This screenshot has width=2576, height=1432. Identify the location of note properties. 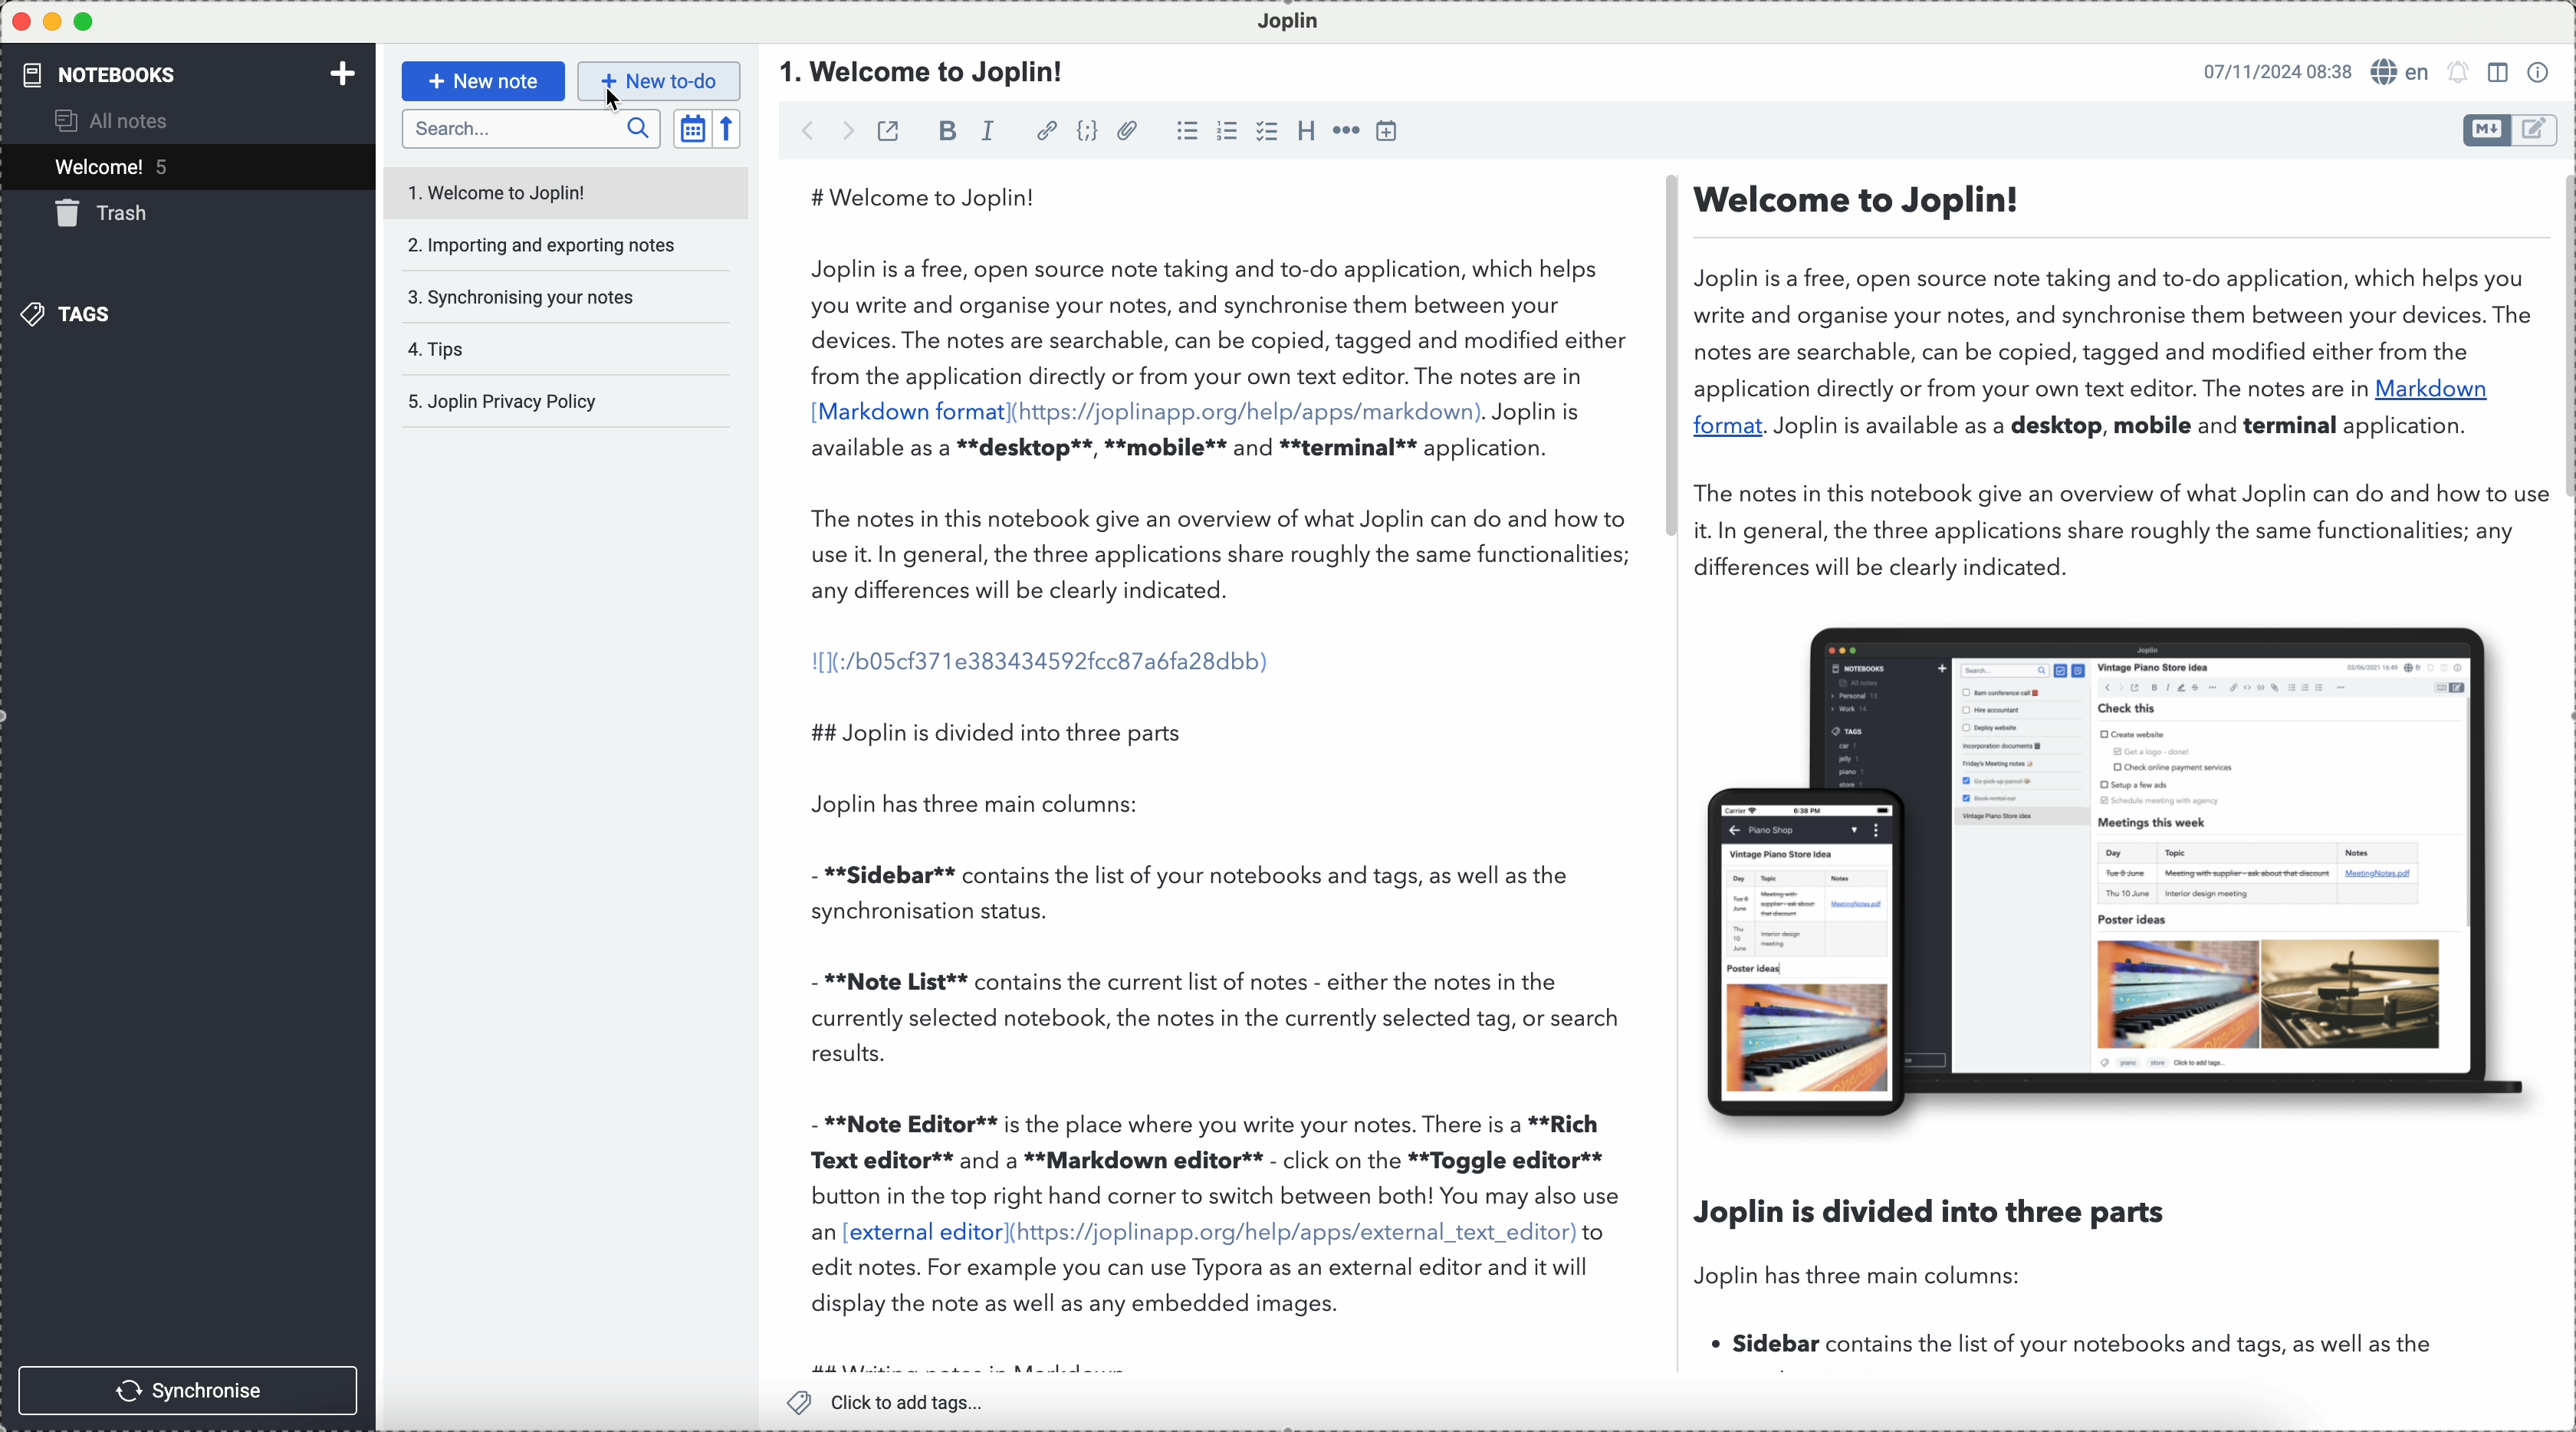
(2540, 72).